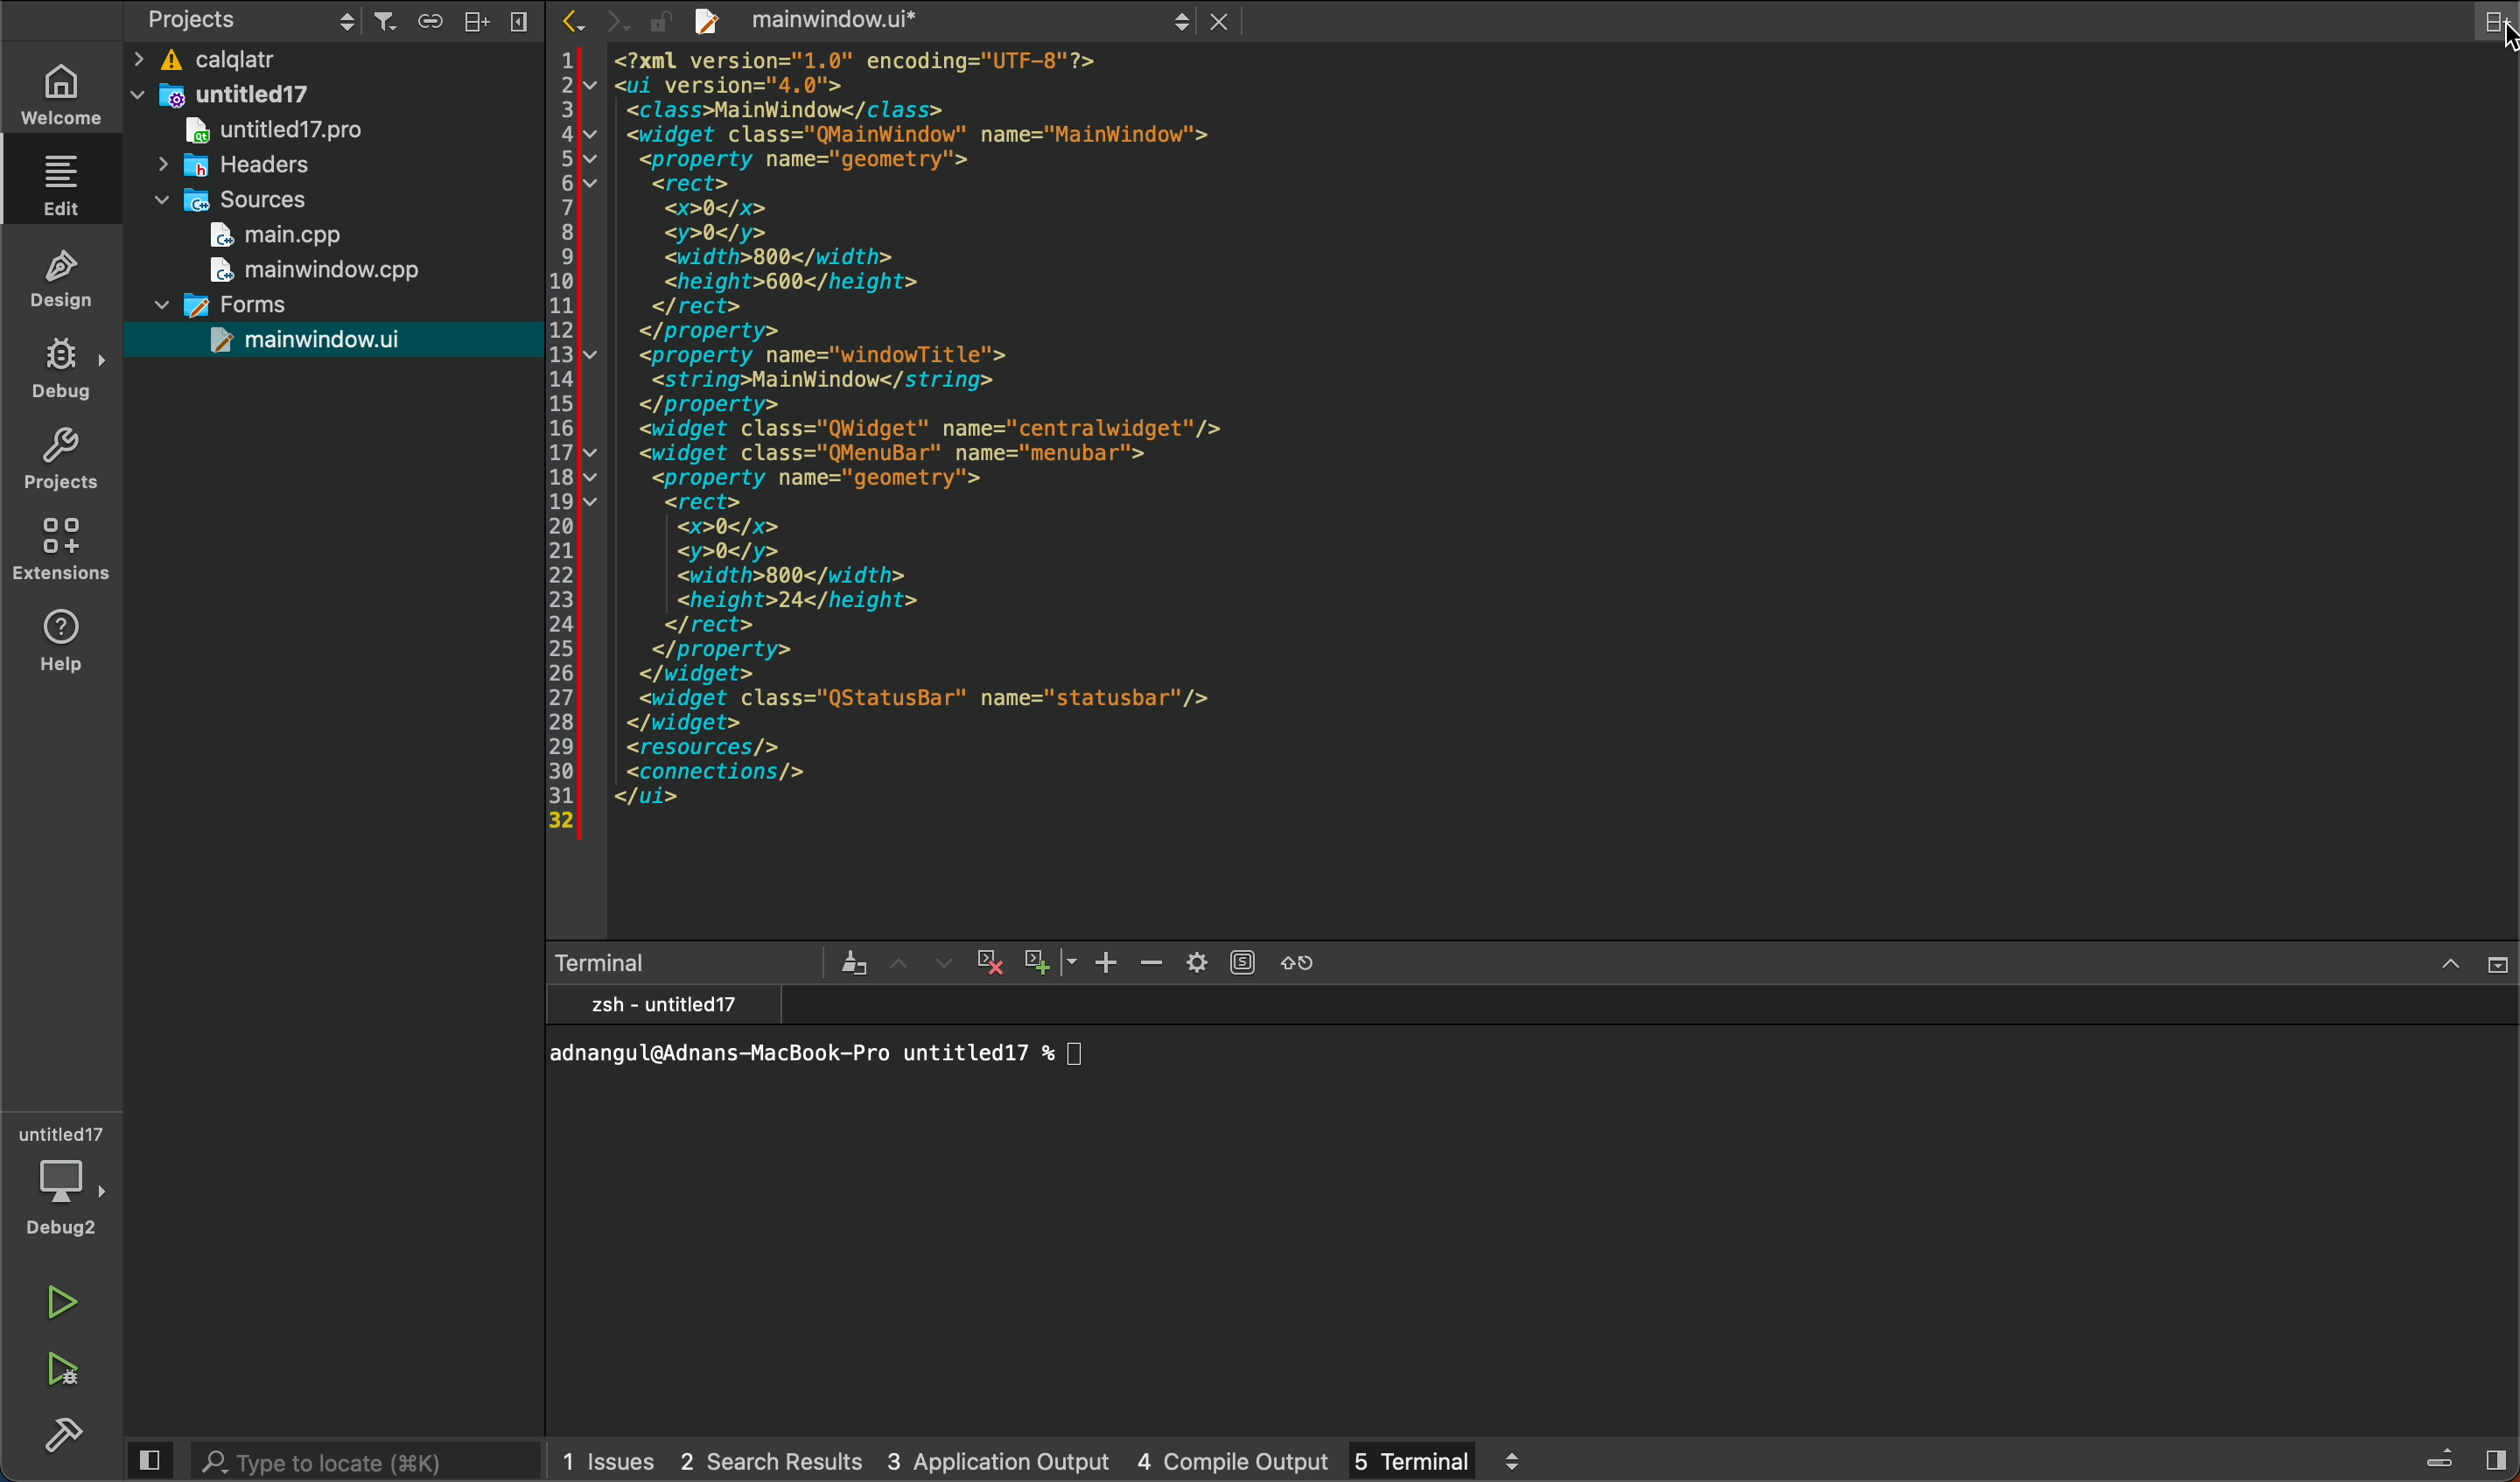 The width and height of the screenshot is (2520, 1482). Describe the element at coordinates (2441, 1460) in the screenshot. I see `toggle progress details` at that location.